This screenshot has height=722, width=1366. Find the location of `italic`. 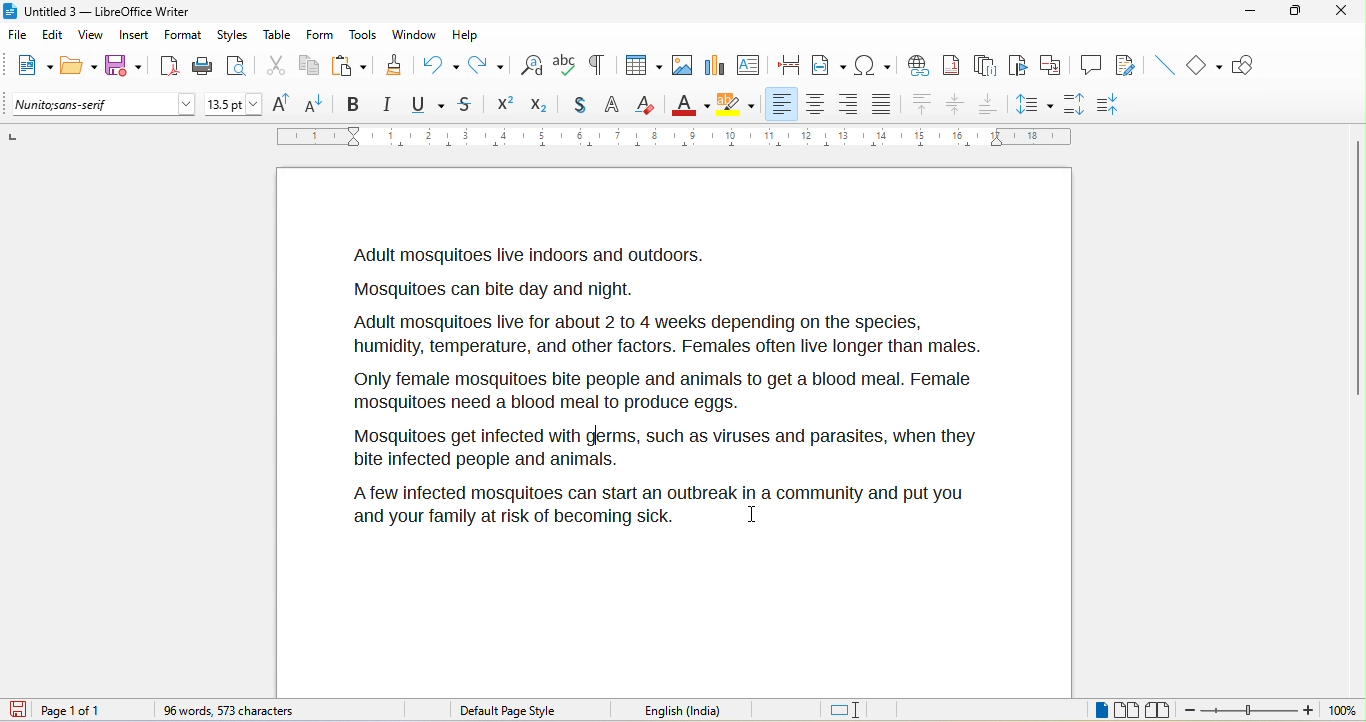

italic is located at coordinates (391, 105).